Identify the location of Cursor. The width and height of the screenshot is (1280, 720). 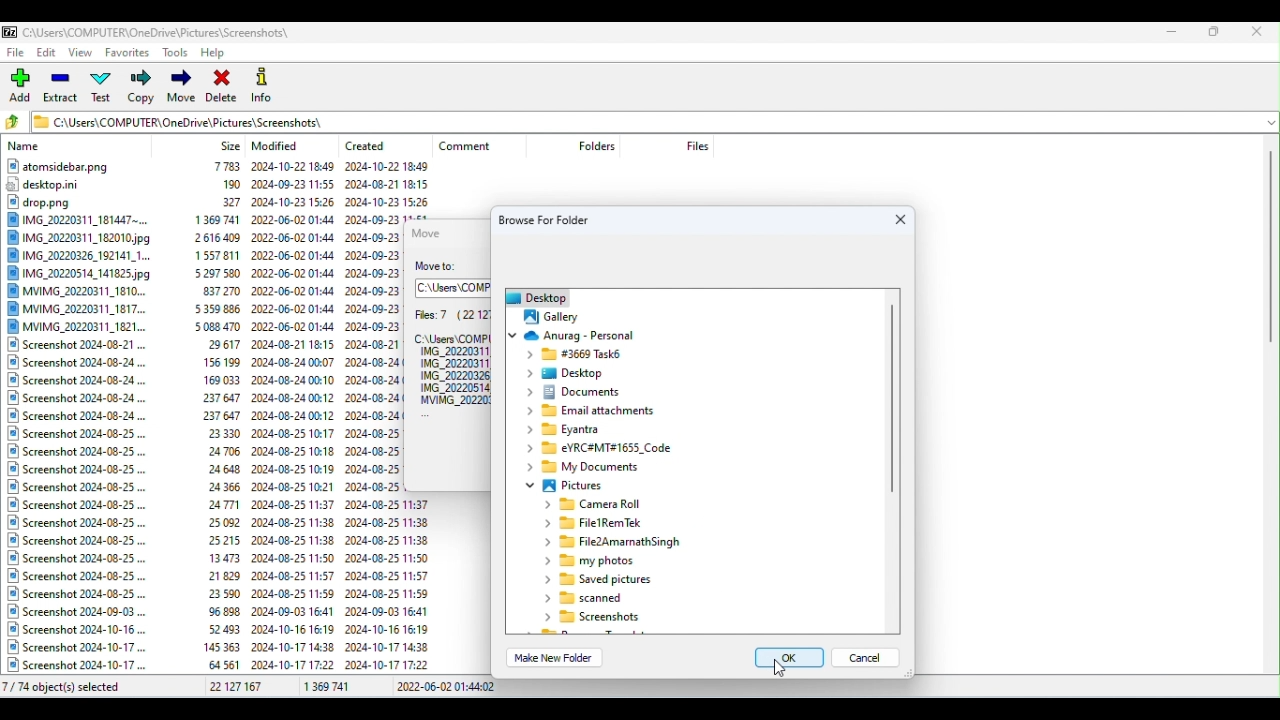
(781, 668).